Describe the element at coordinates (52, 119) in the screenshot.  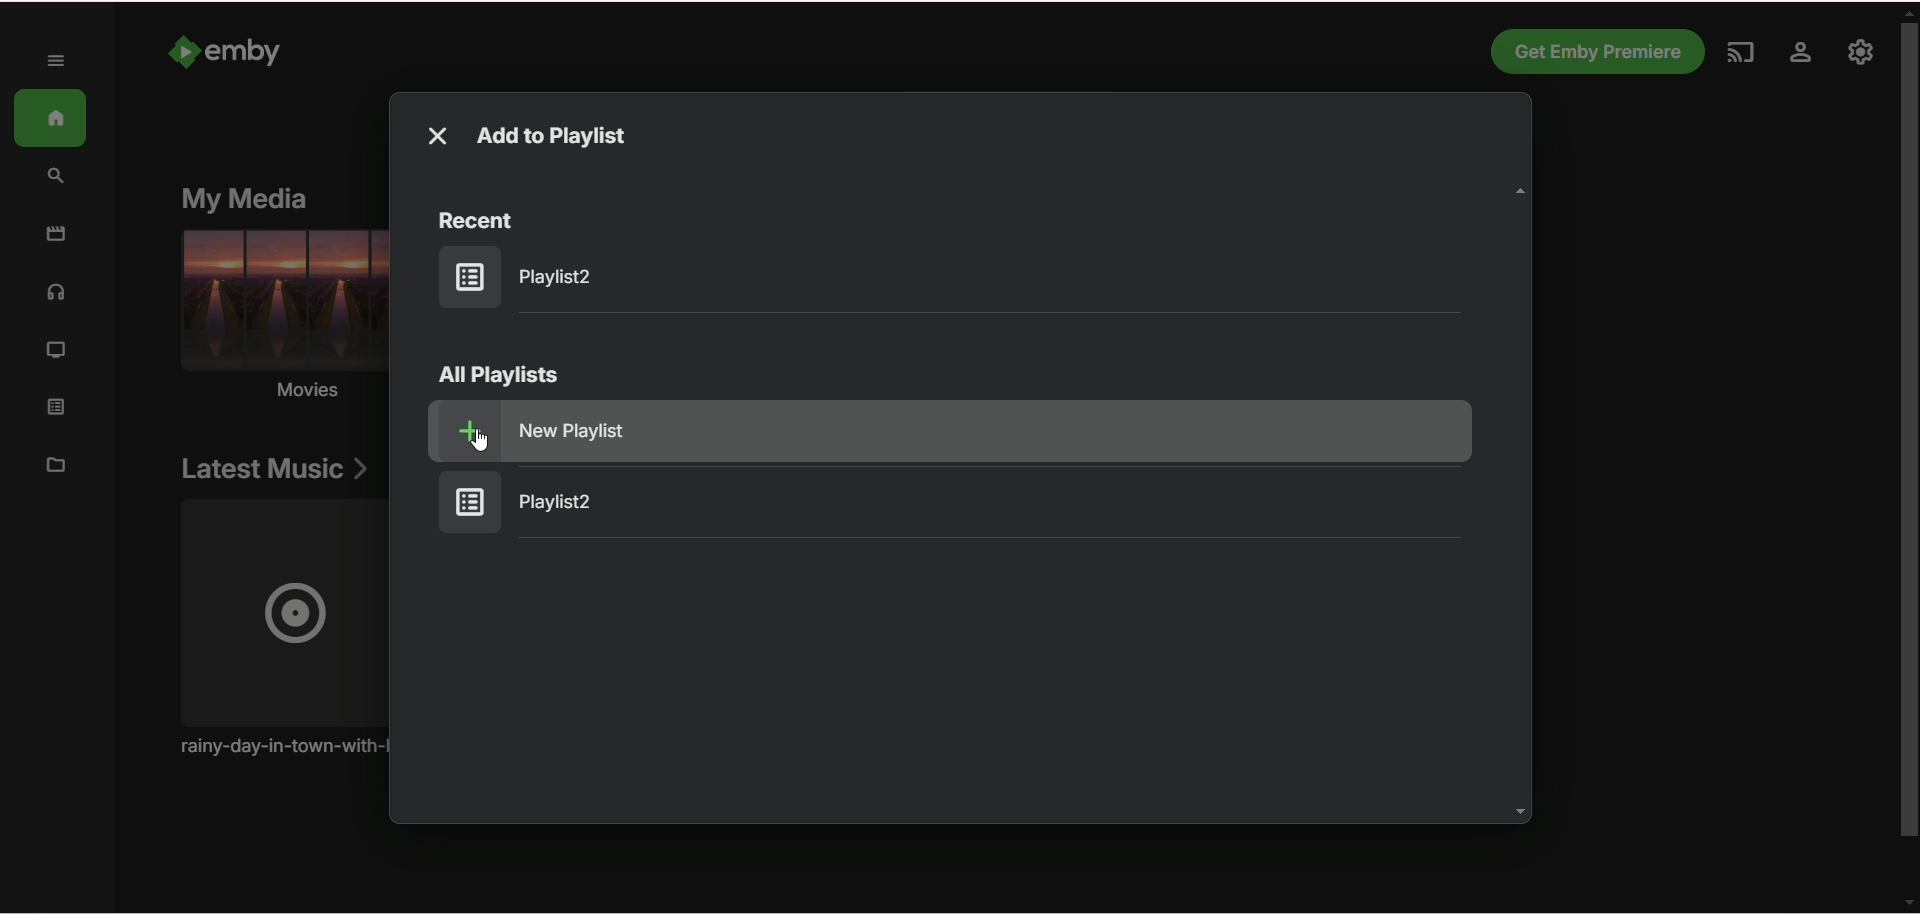
I see `home` at that location.